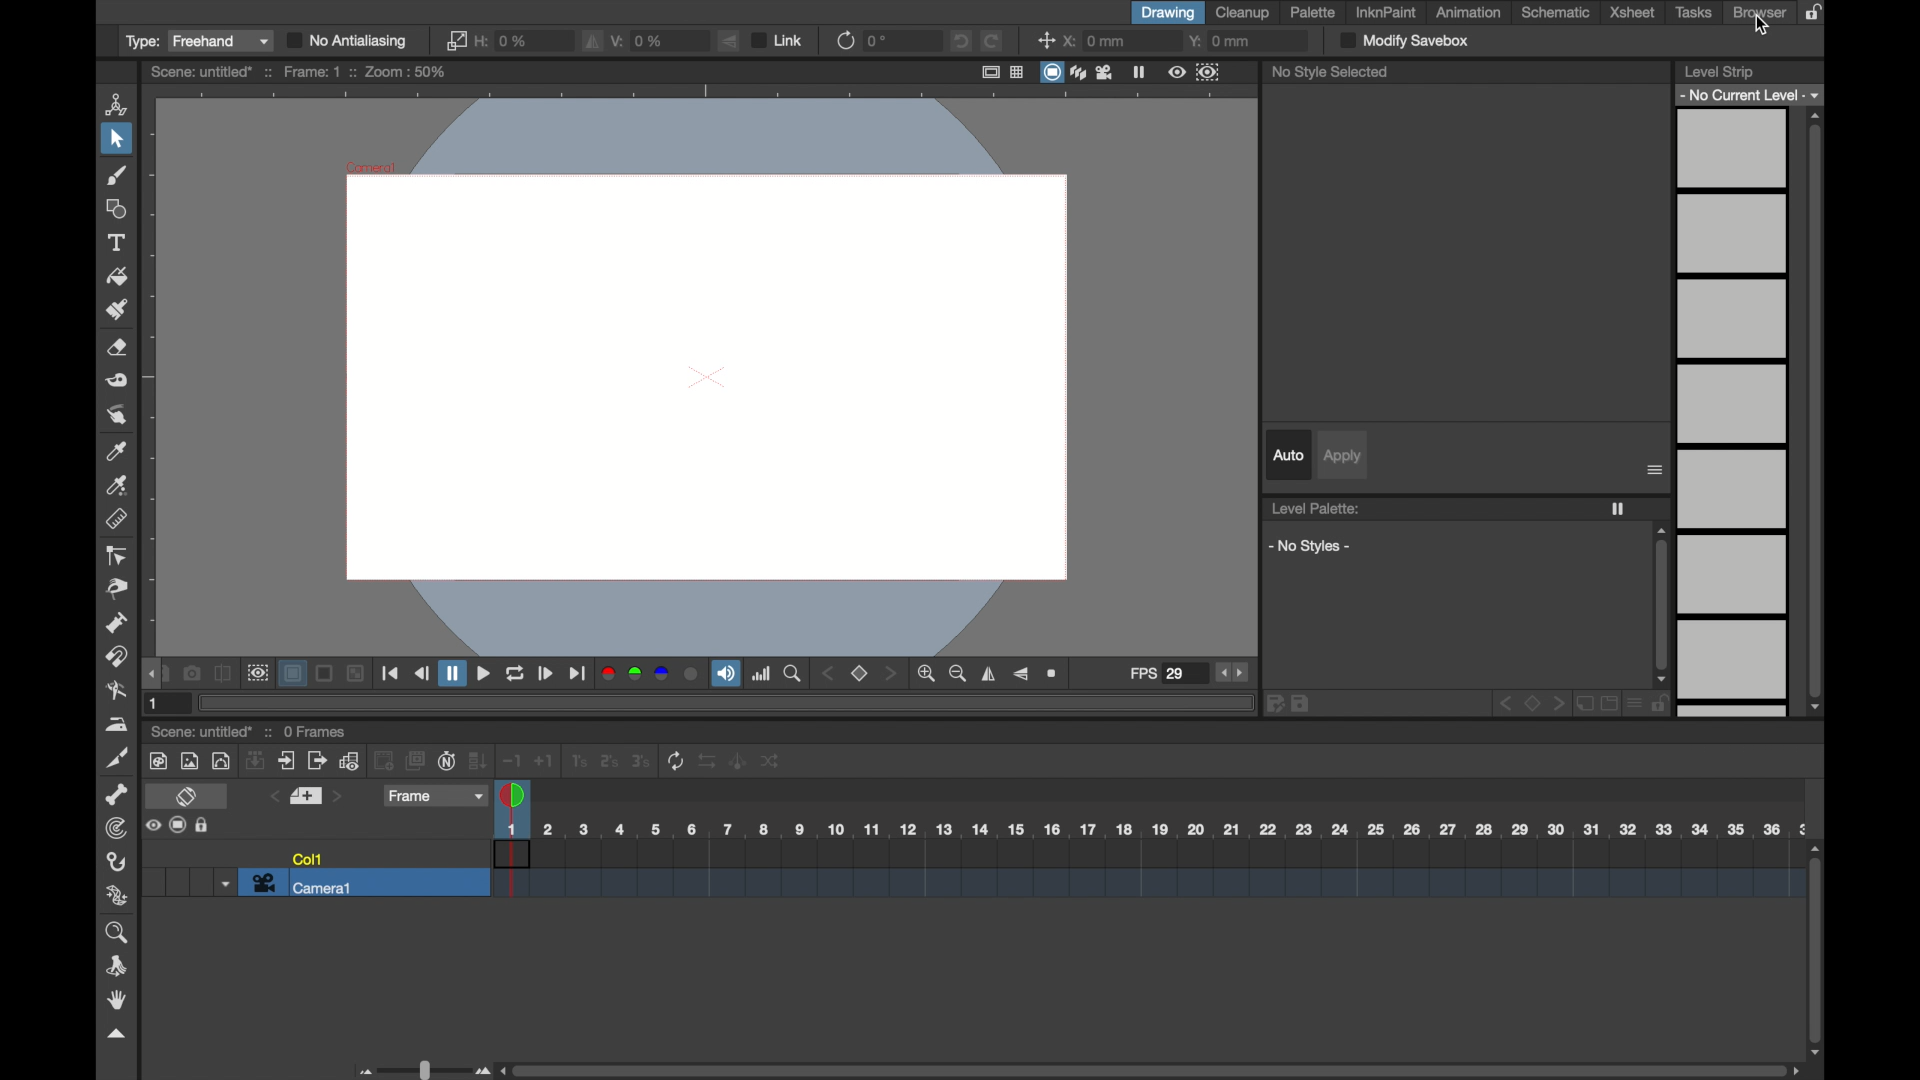  What do you see at coordinates (116, 453) in the screenshot?
I see `color picker tool` at bounding box center [116, 453].